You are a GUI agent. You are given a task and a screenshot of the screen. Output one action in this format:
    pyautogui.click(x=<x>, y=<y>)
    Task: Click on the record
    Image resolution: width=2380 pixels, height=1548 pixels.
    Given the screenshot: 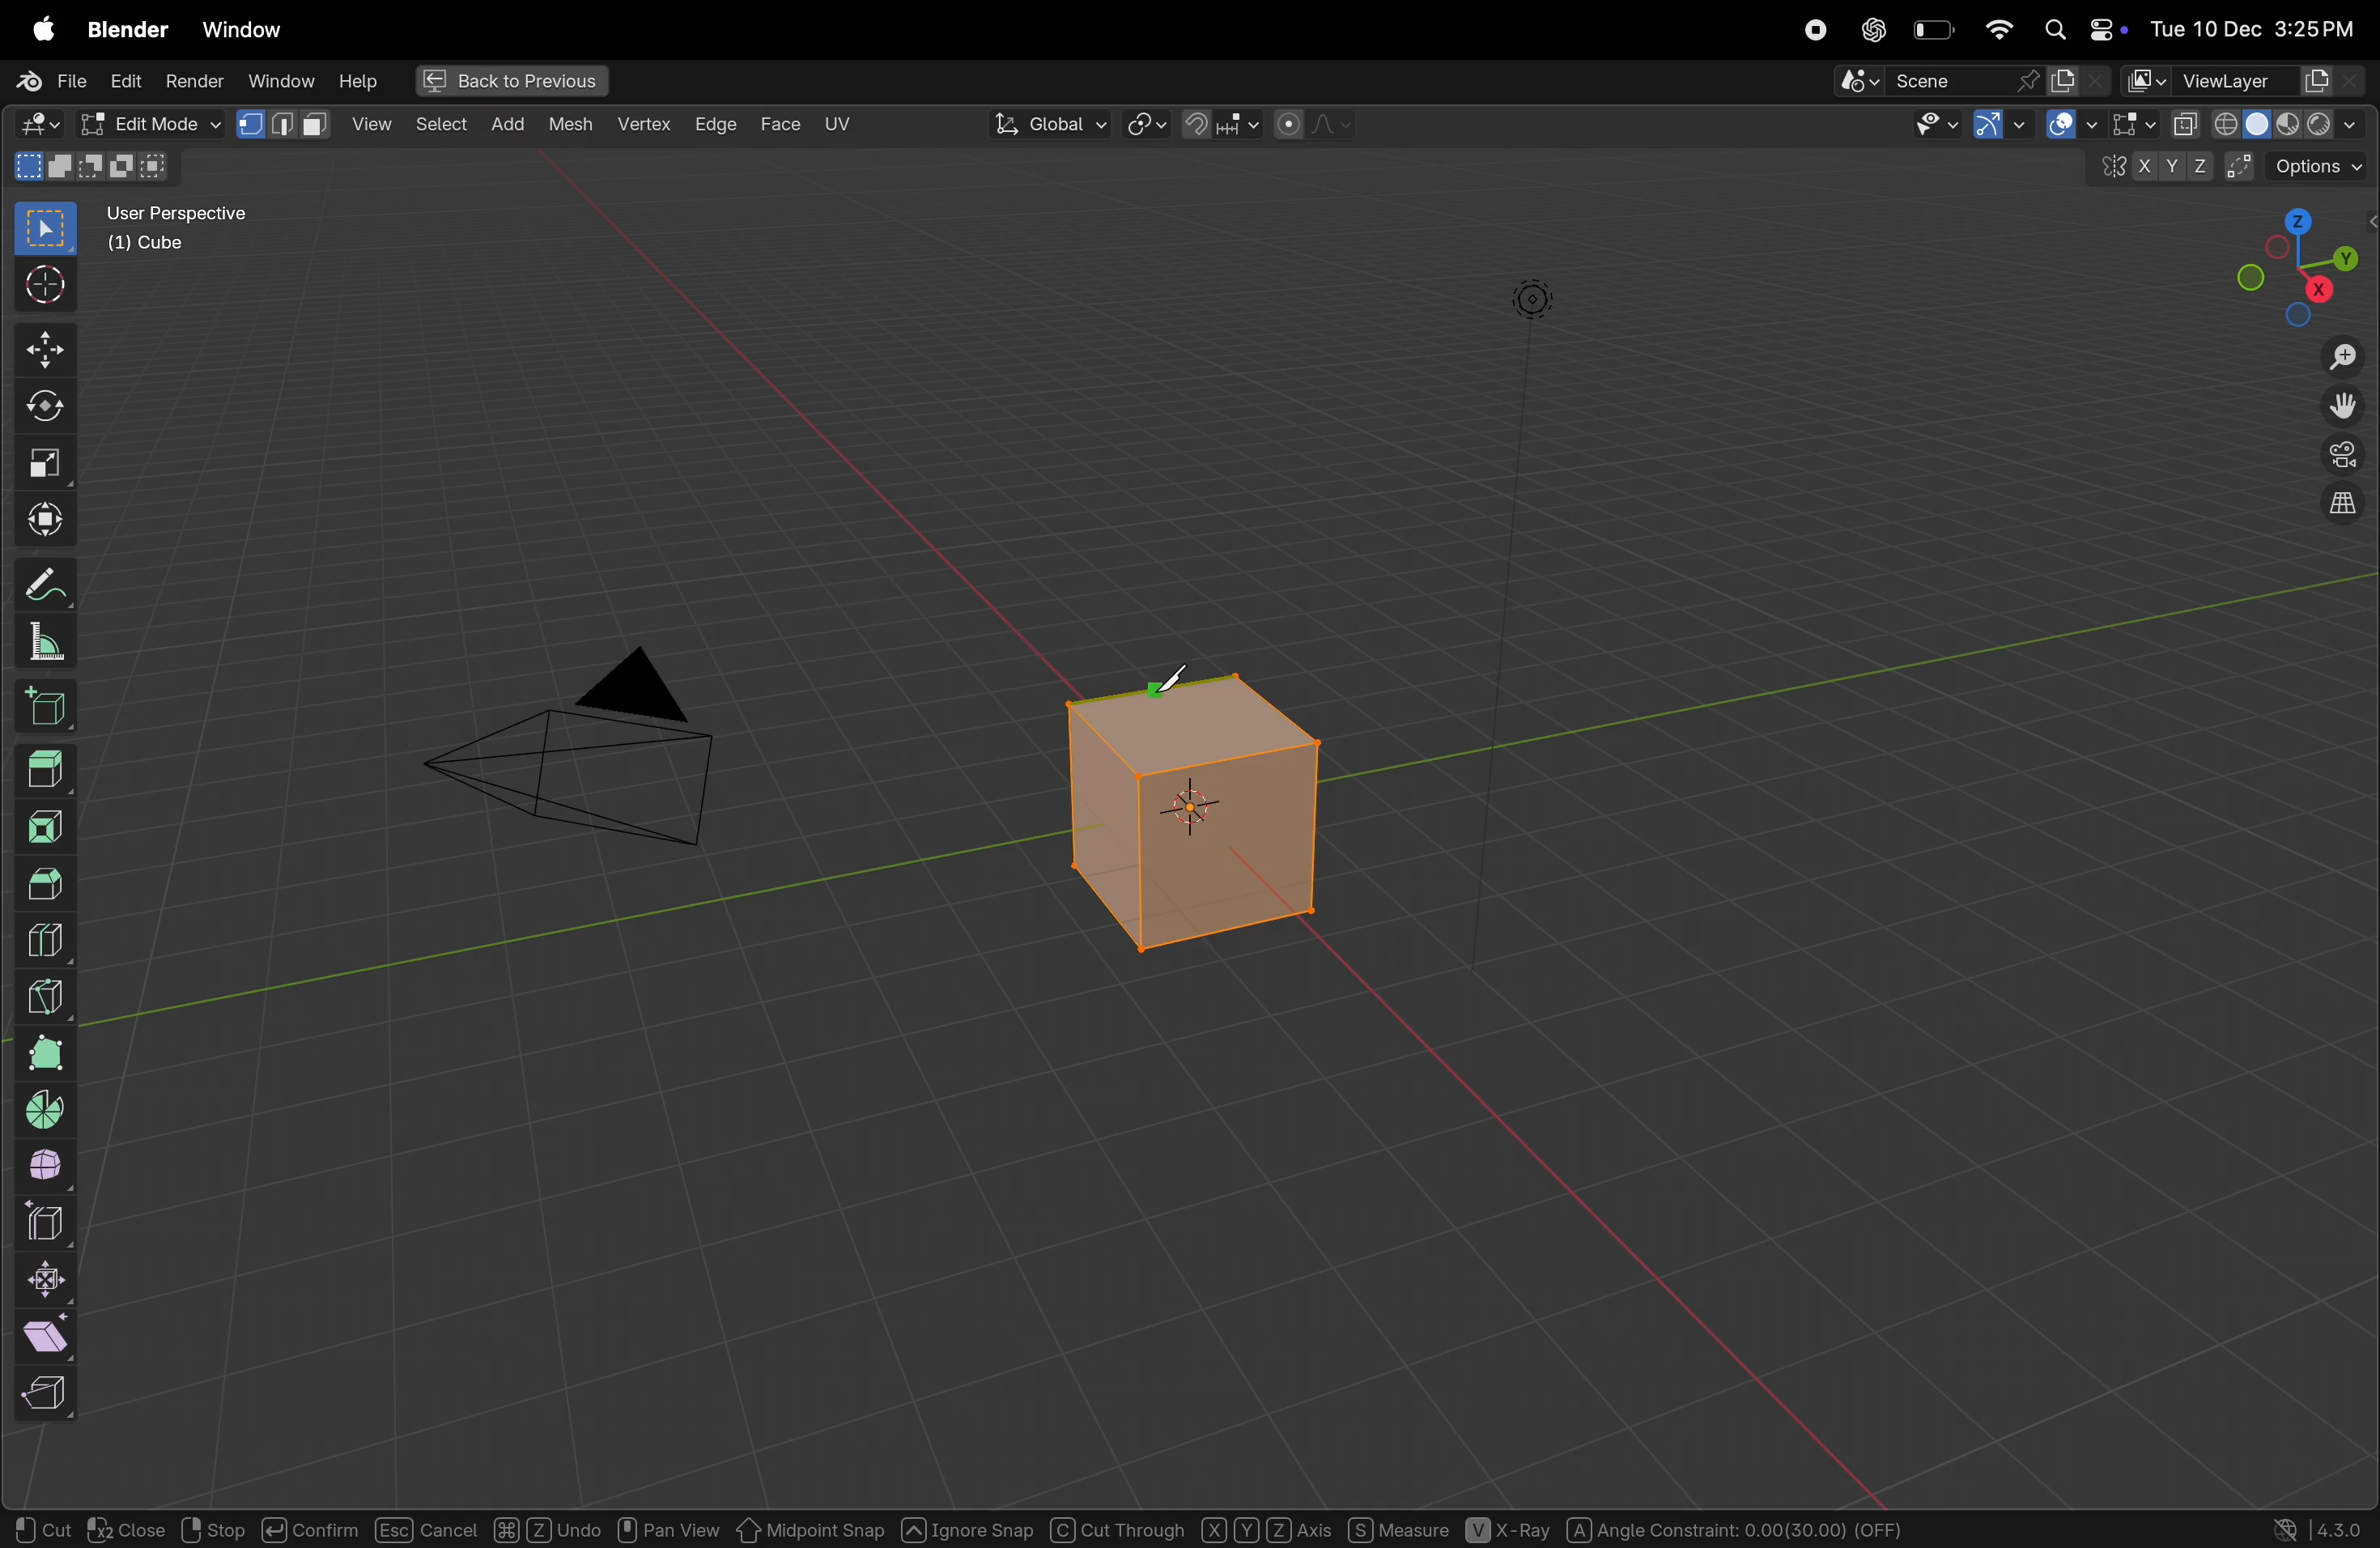 What is the action you would take?
    pyautogui.click(x=1817, y=29)
    